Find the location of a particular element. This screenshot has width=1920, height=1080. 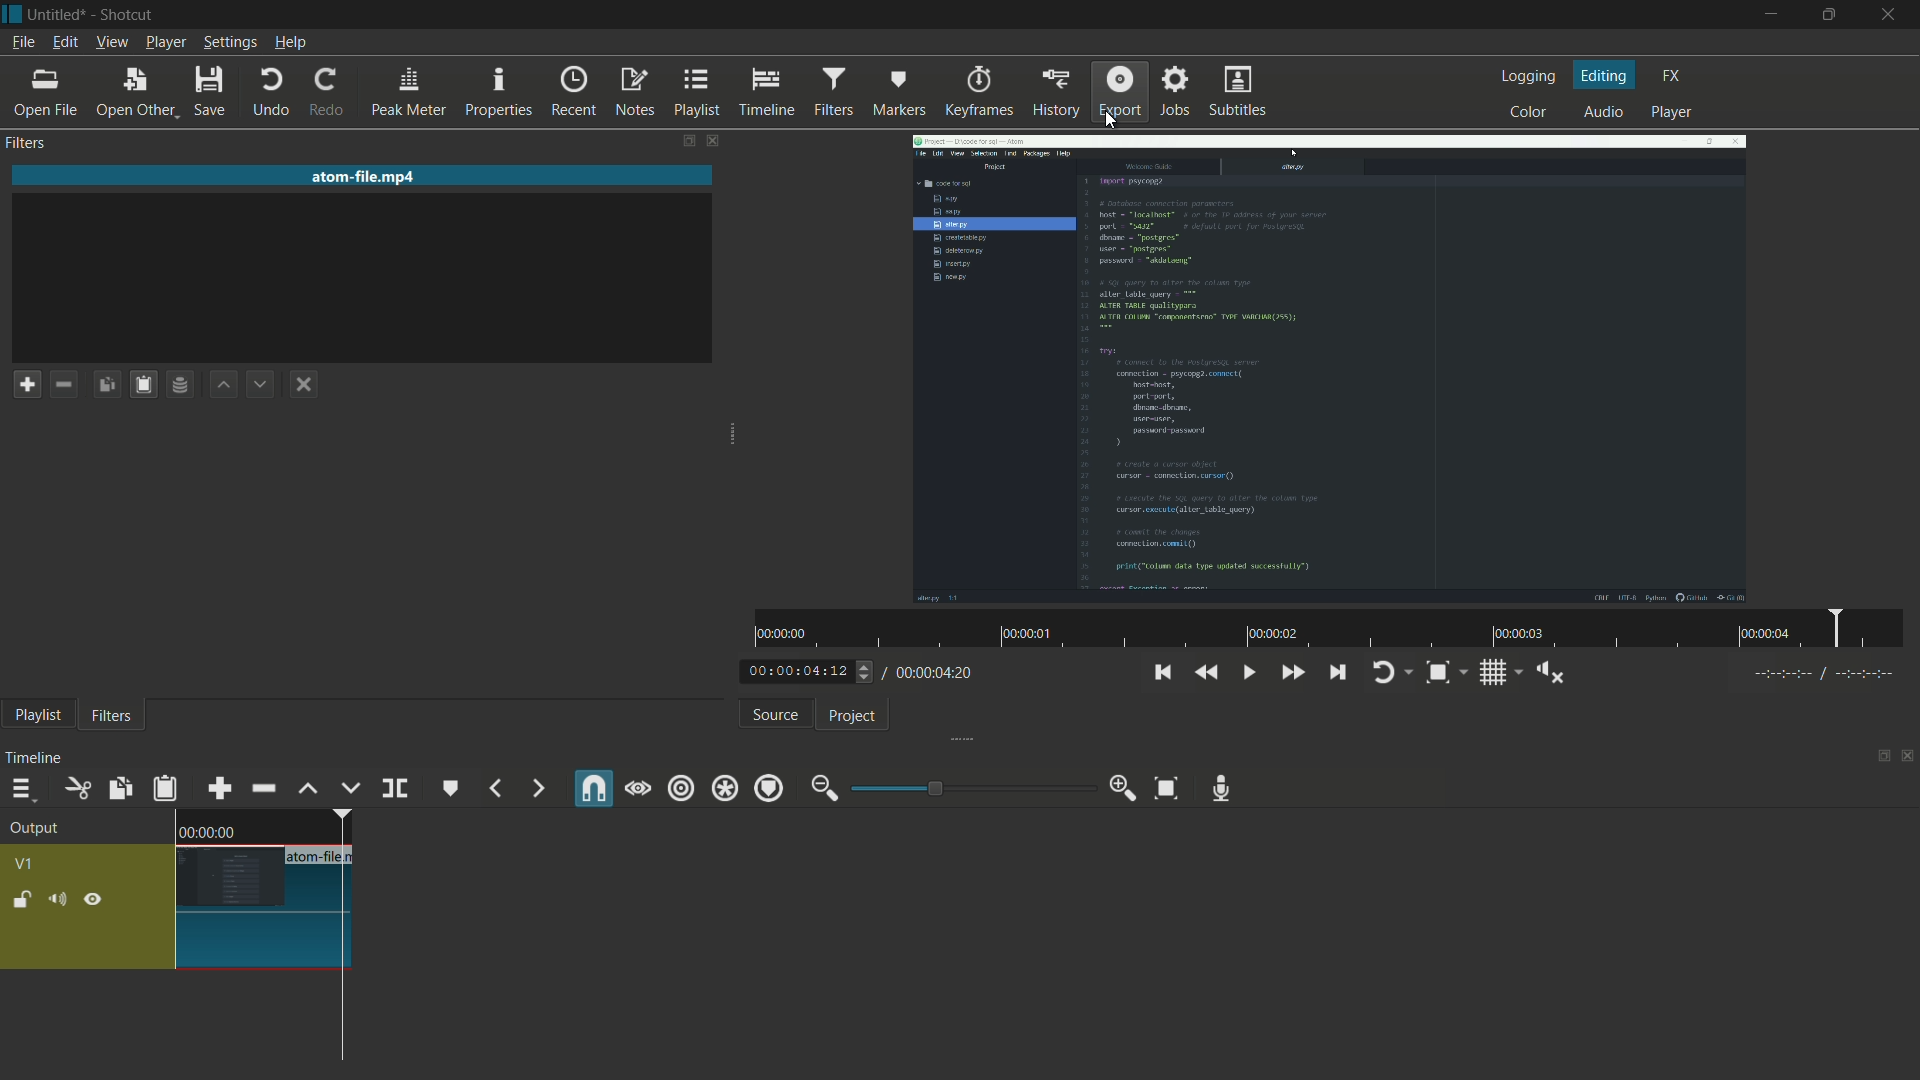

help menu is located at coordinates (291, 43).